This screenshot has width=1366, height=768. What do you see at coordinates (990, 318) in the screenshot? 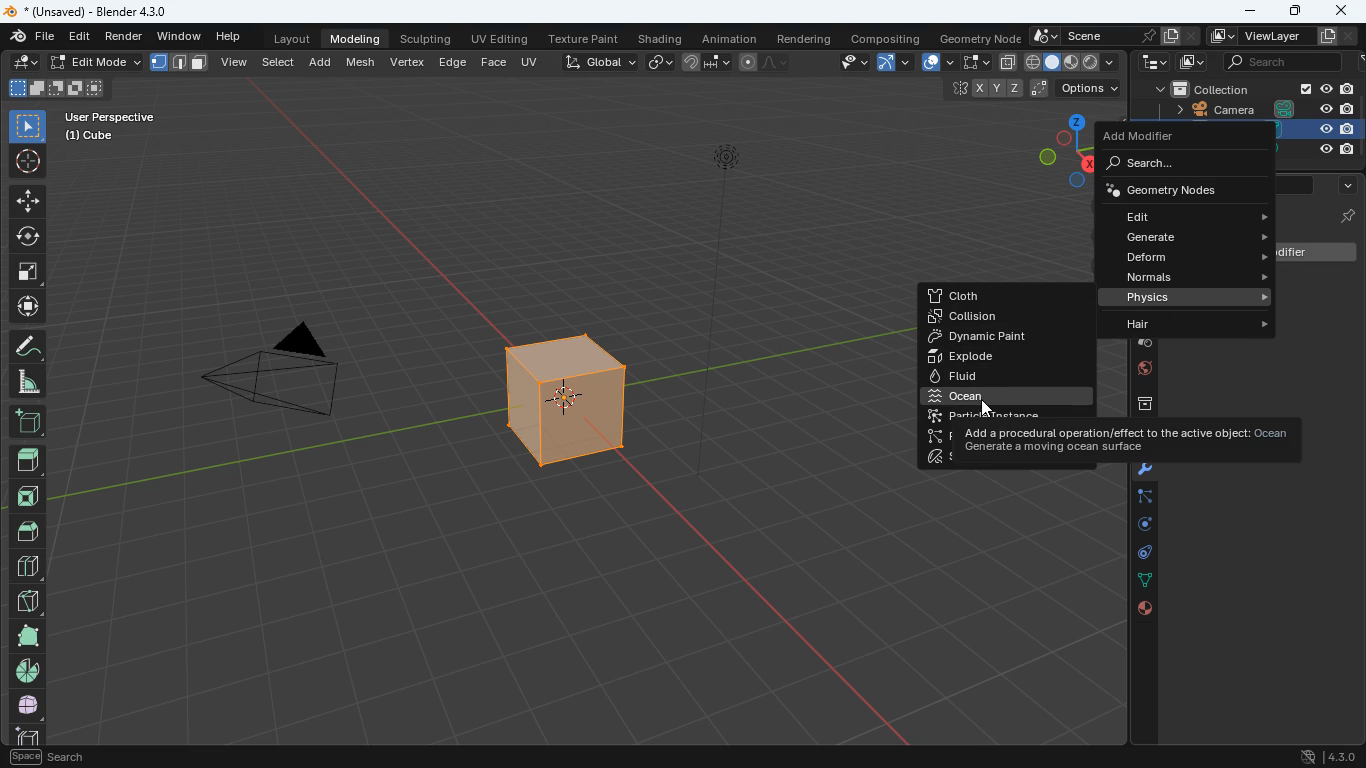
I see `collision` at bounding box center [990, 318].